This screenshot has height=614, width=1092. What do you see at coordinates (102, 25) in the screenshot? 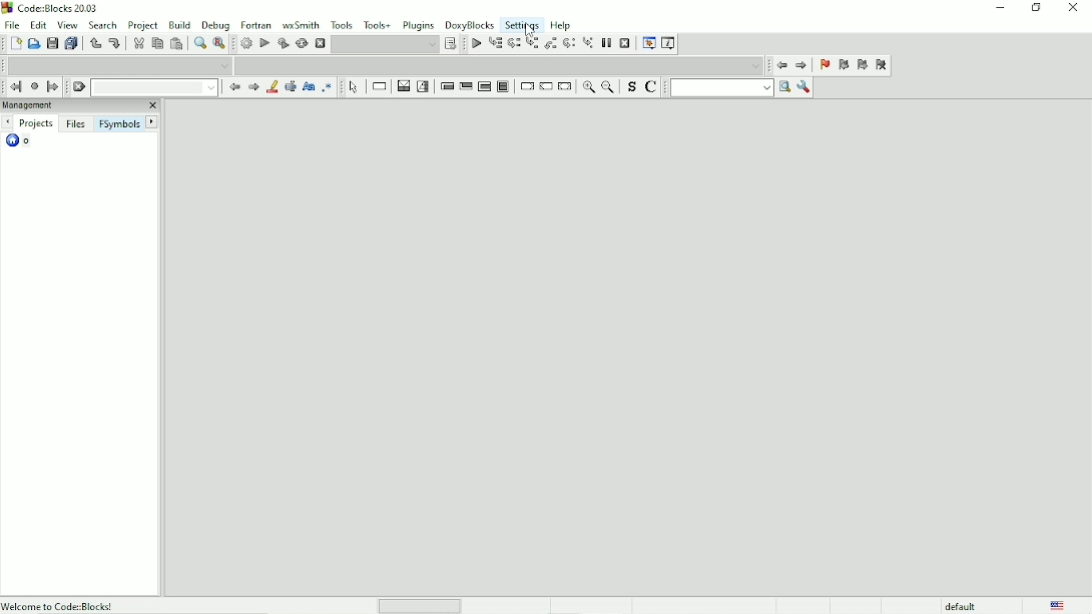
I see `Search` at bounding box center [102, 25].